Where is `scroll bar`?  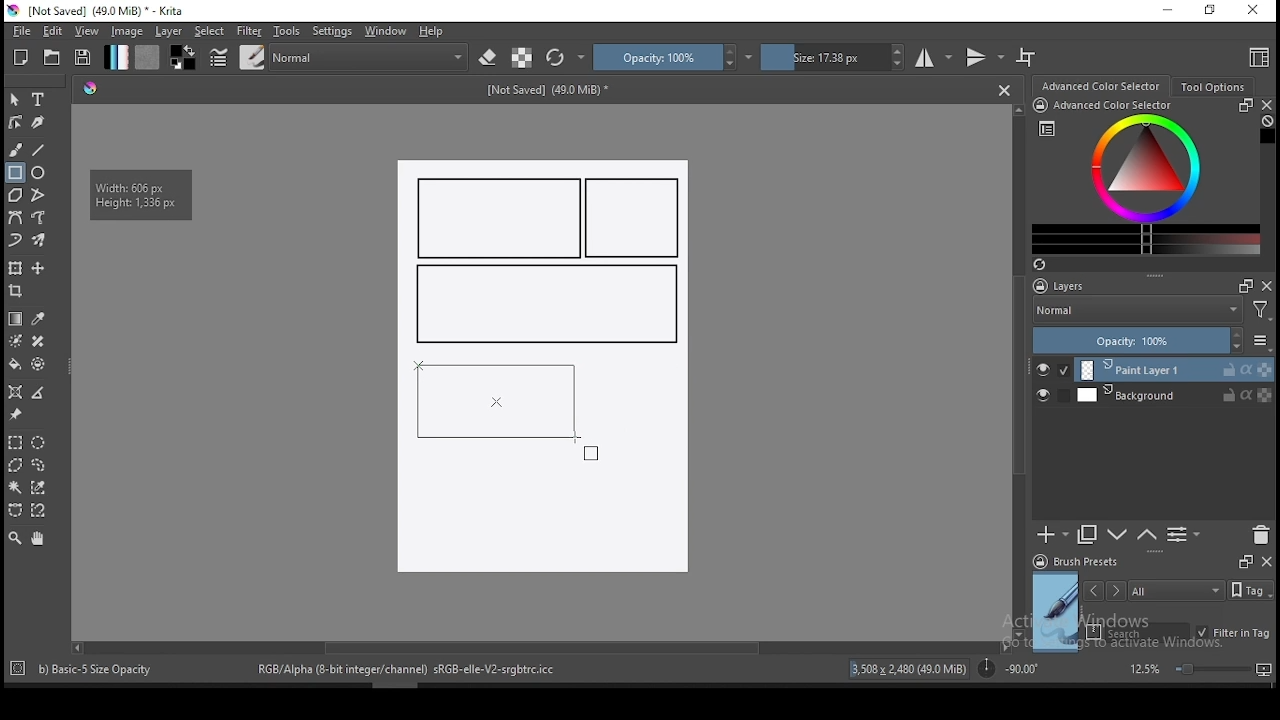
scroll bar is located at coordinates (1020, 370).